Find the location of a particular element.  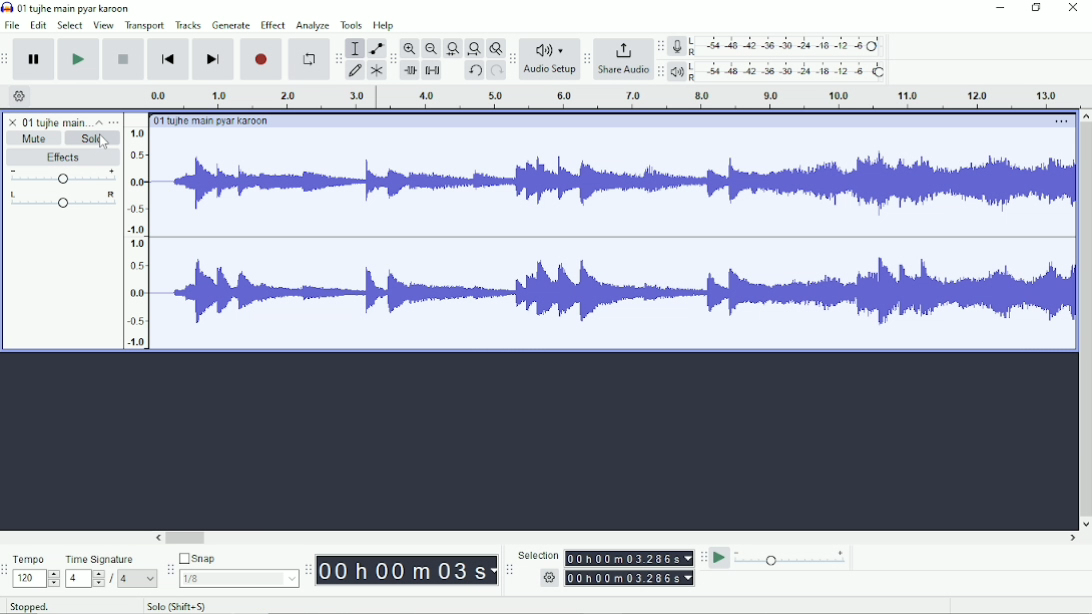

Record is located at coordinates (262, 60).